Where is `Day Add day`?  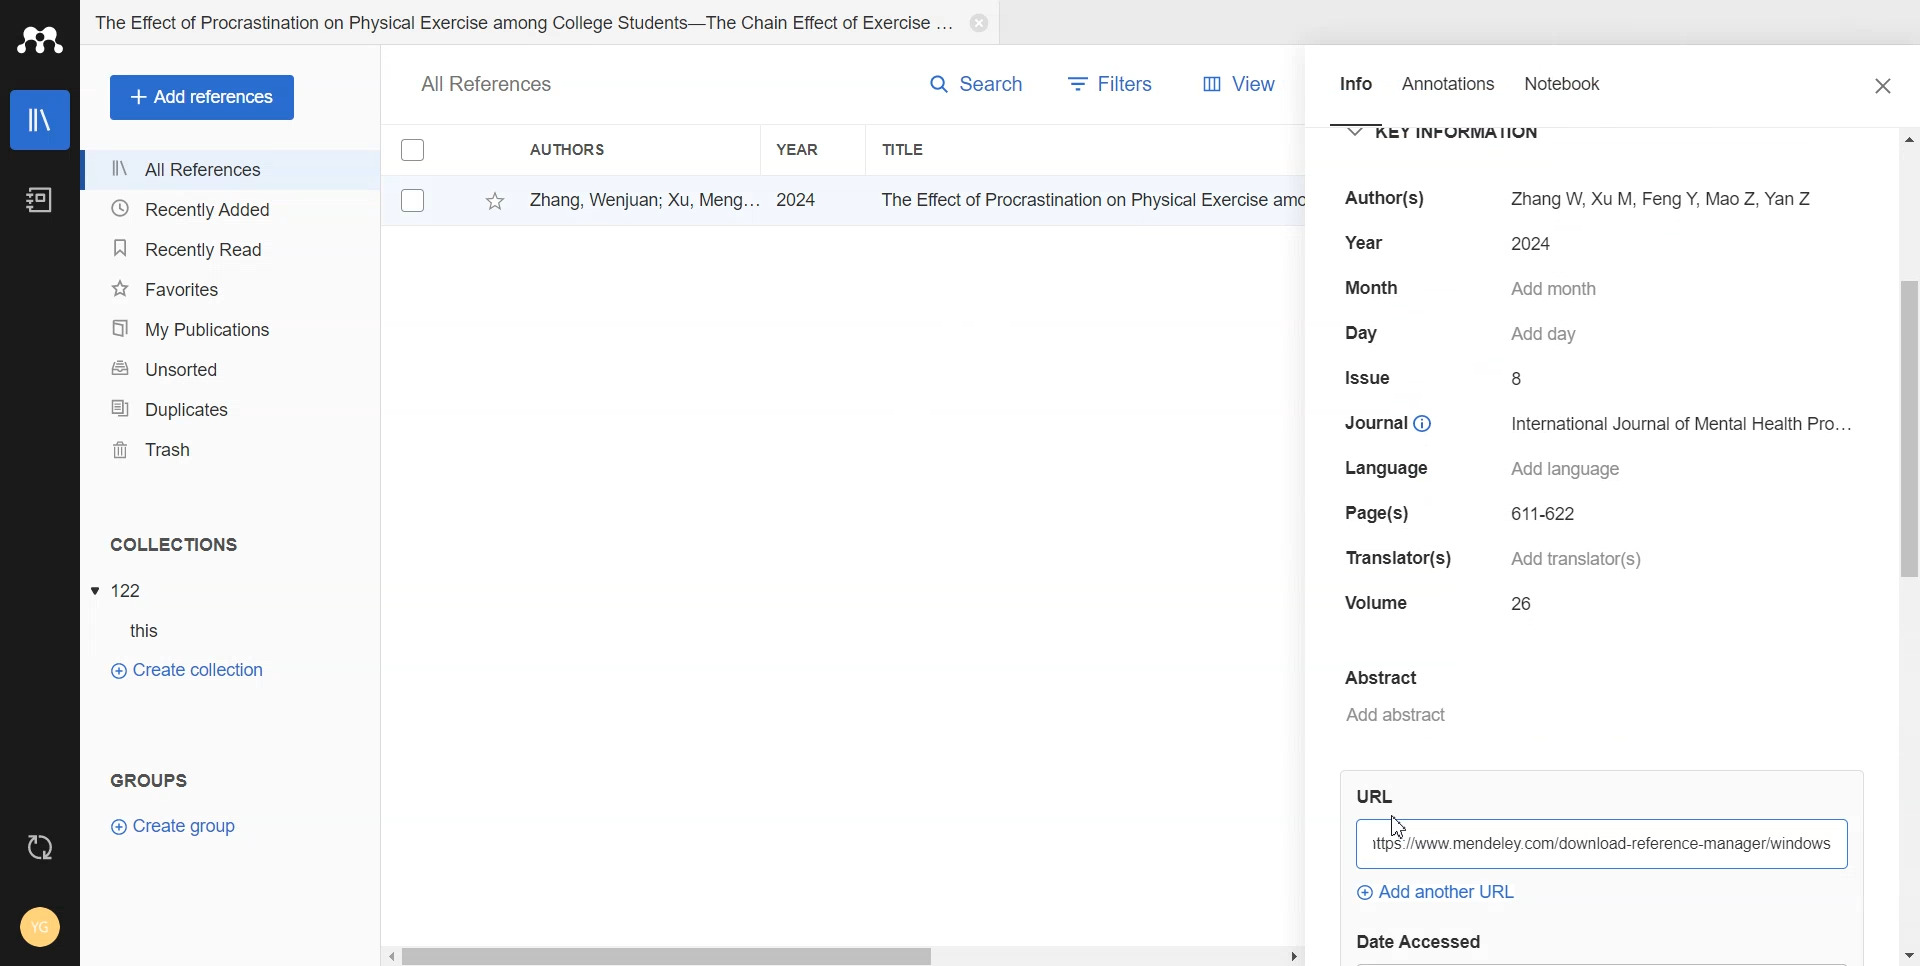 Day Add day is located at coordinates (1469, 334).